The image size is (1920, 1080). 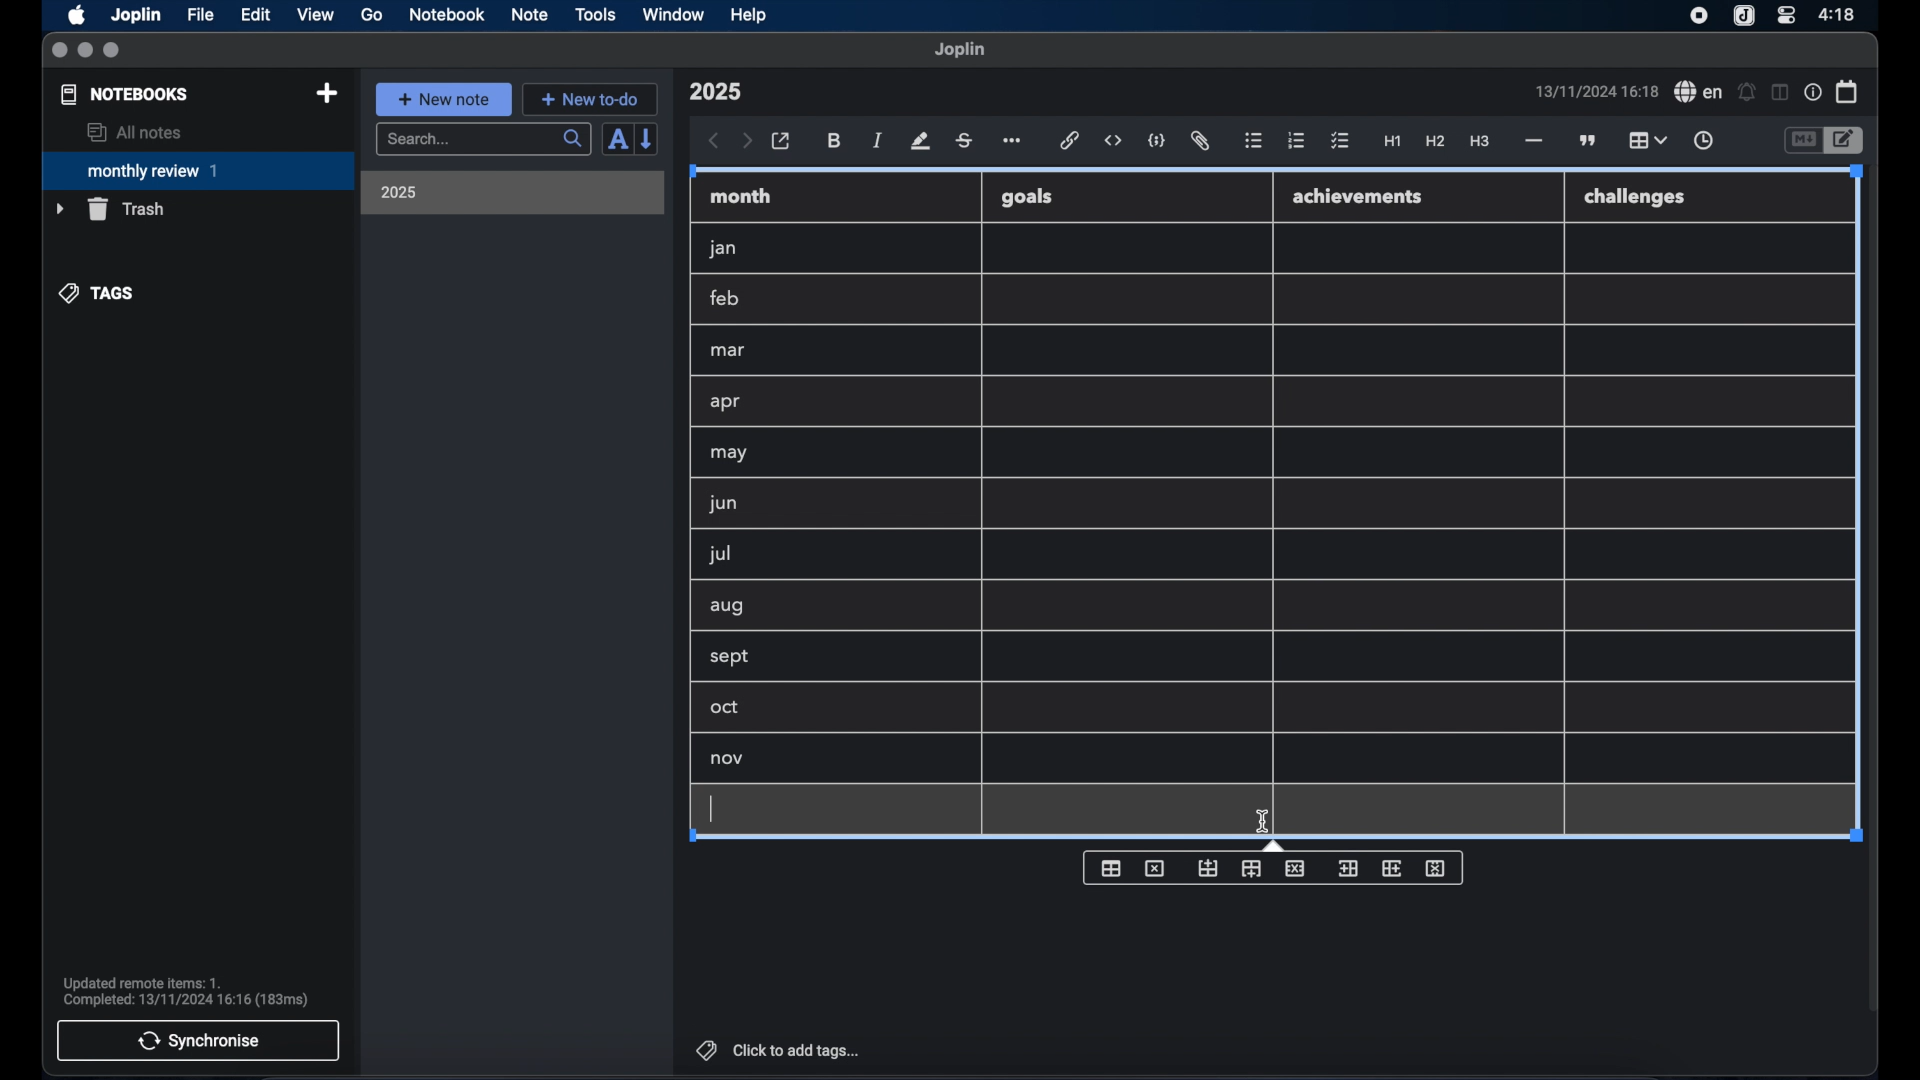 What do you see at coordinates (963, 141) in the screenshot?
I see `strikethrough` at bounding box center [963, 141].